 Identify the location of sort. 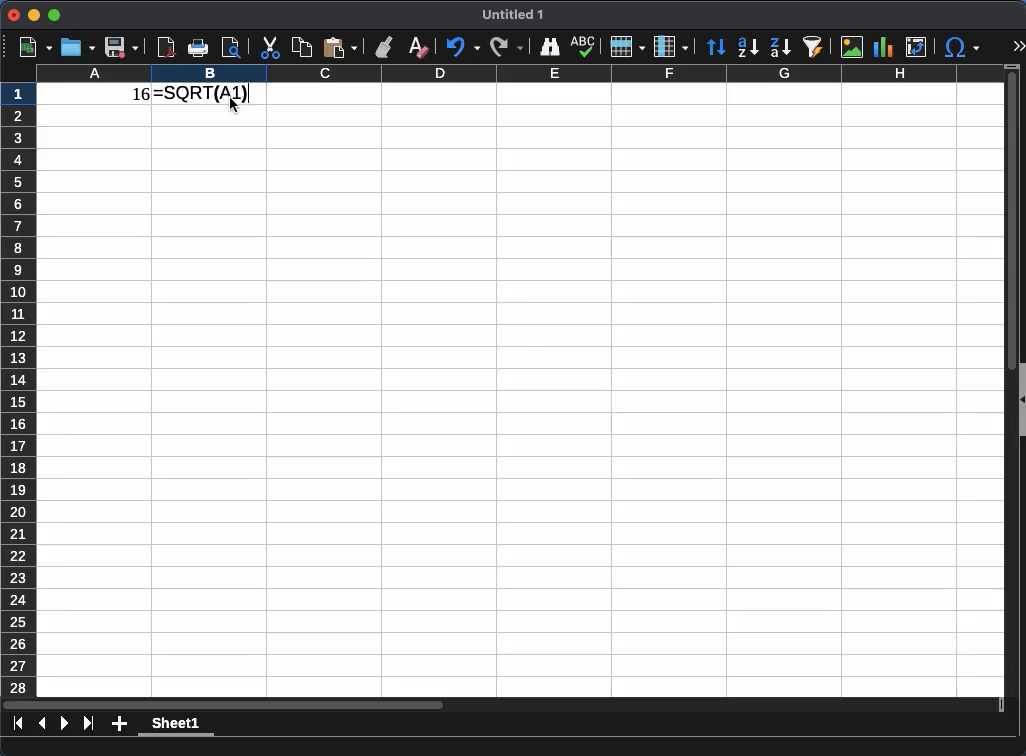
(716, 47).